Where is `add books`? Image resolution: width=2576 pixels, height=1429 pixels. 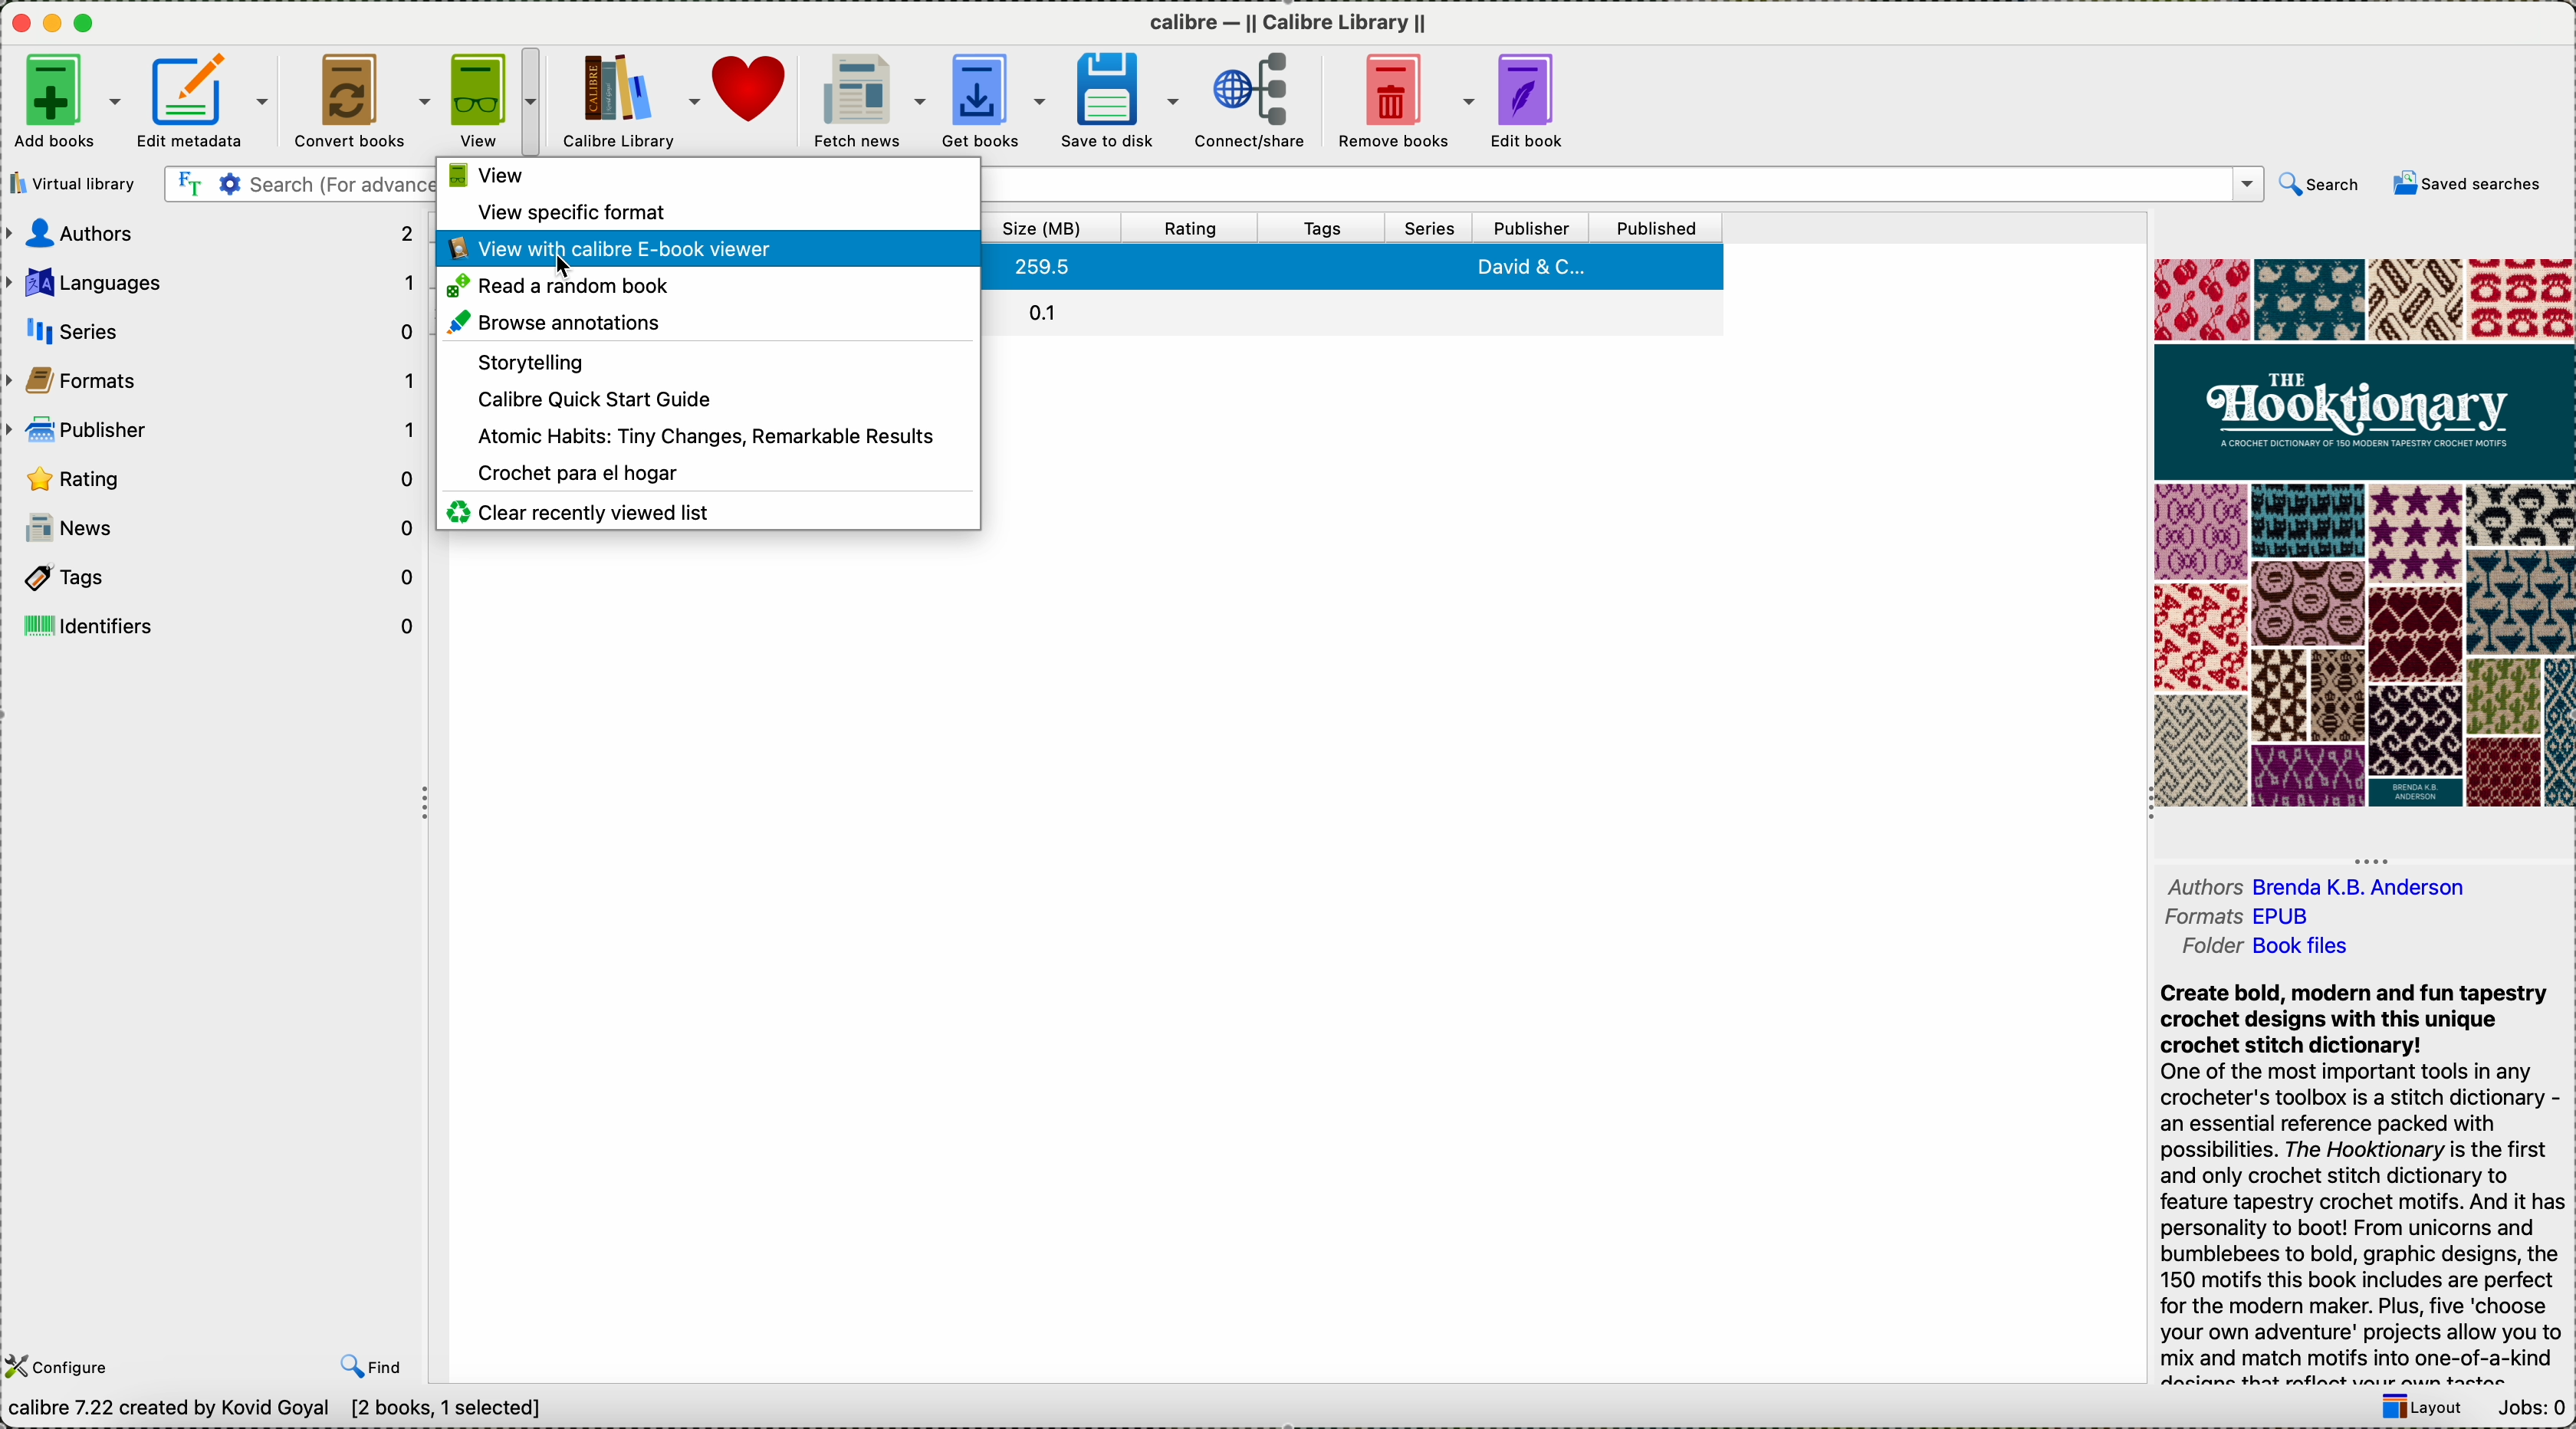
add books is located at coordinates (66, 101).